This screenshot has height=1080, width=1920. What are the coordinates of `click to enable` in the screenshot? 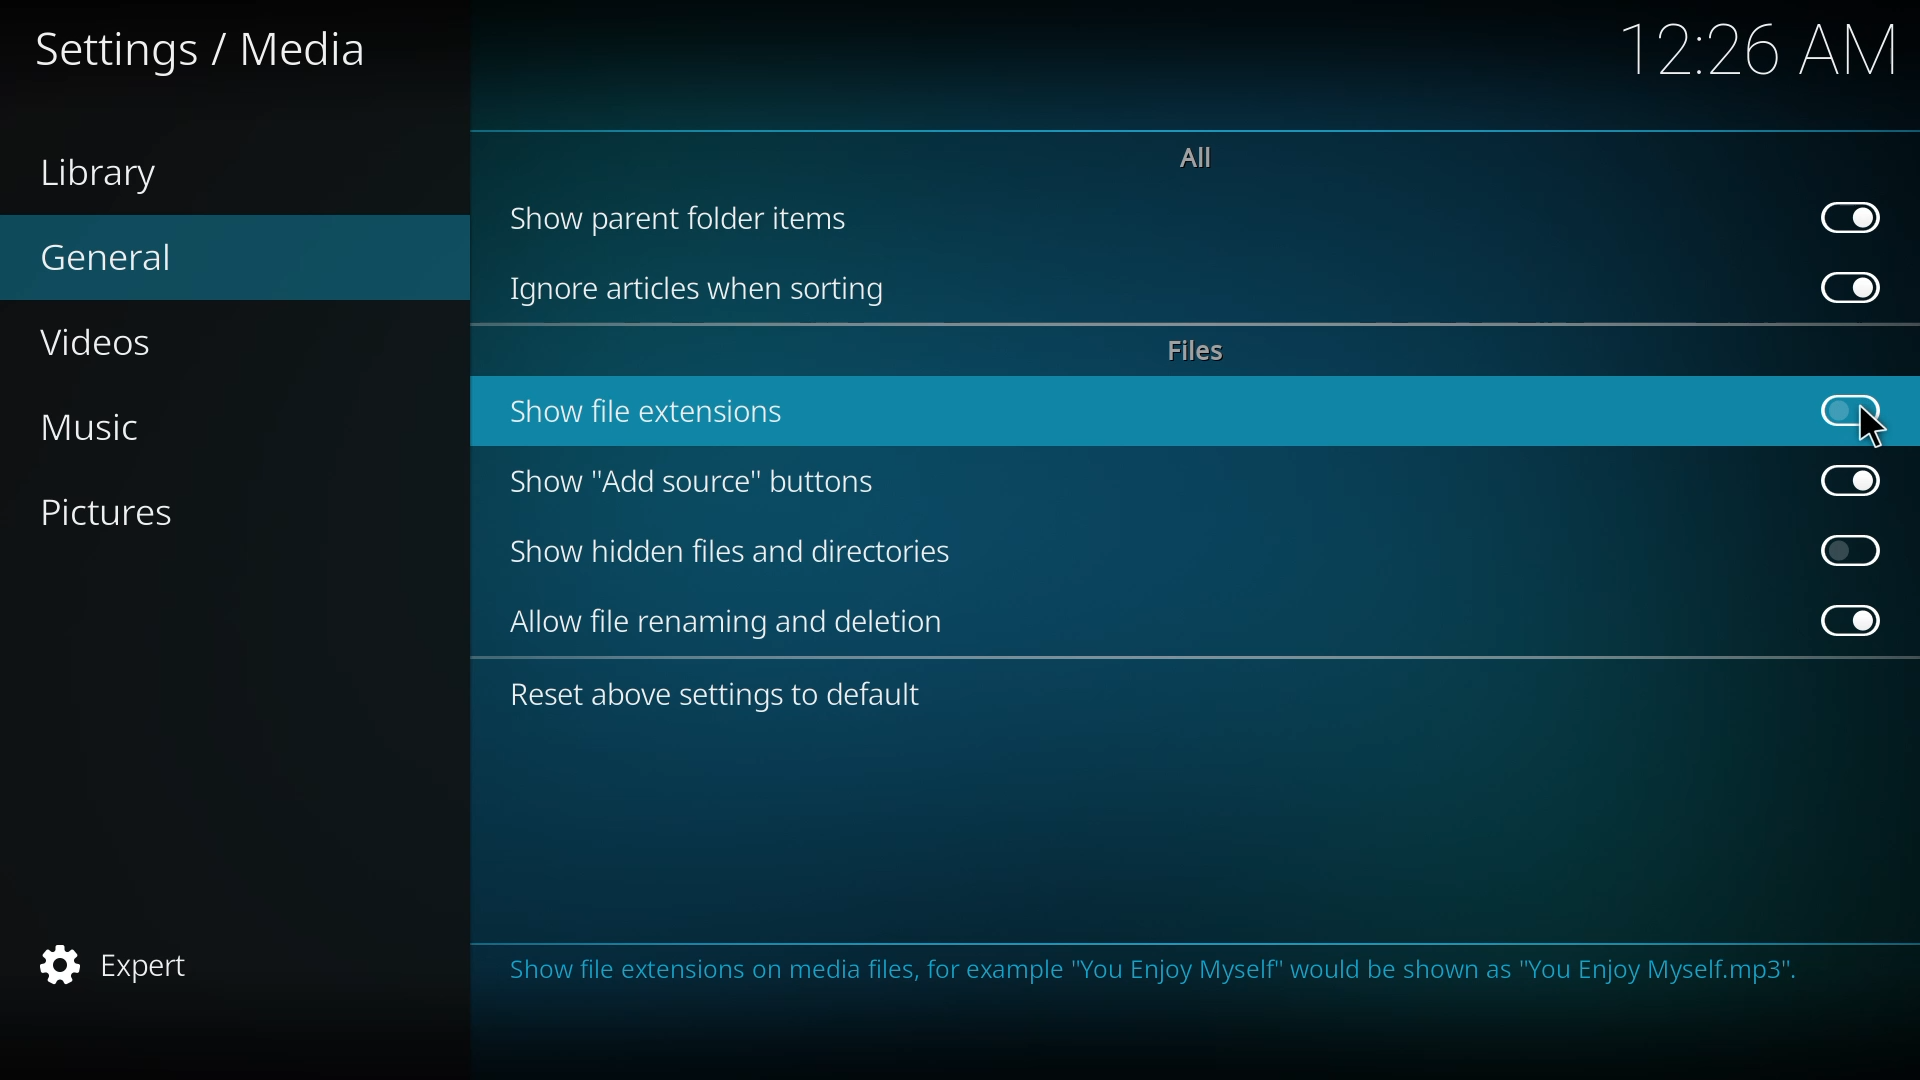 It's located at (1851, 547).